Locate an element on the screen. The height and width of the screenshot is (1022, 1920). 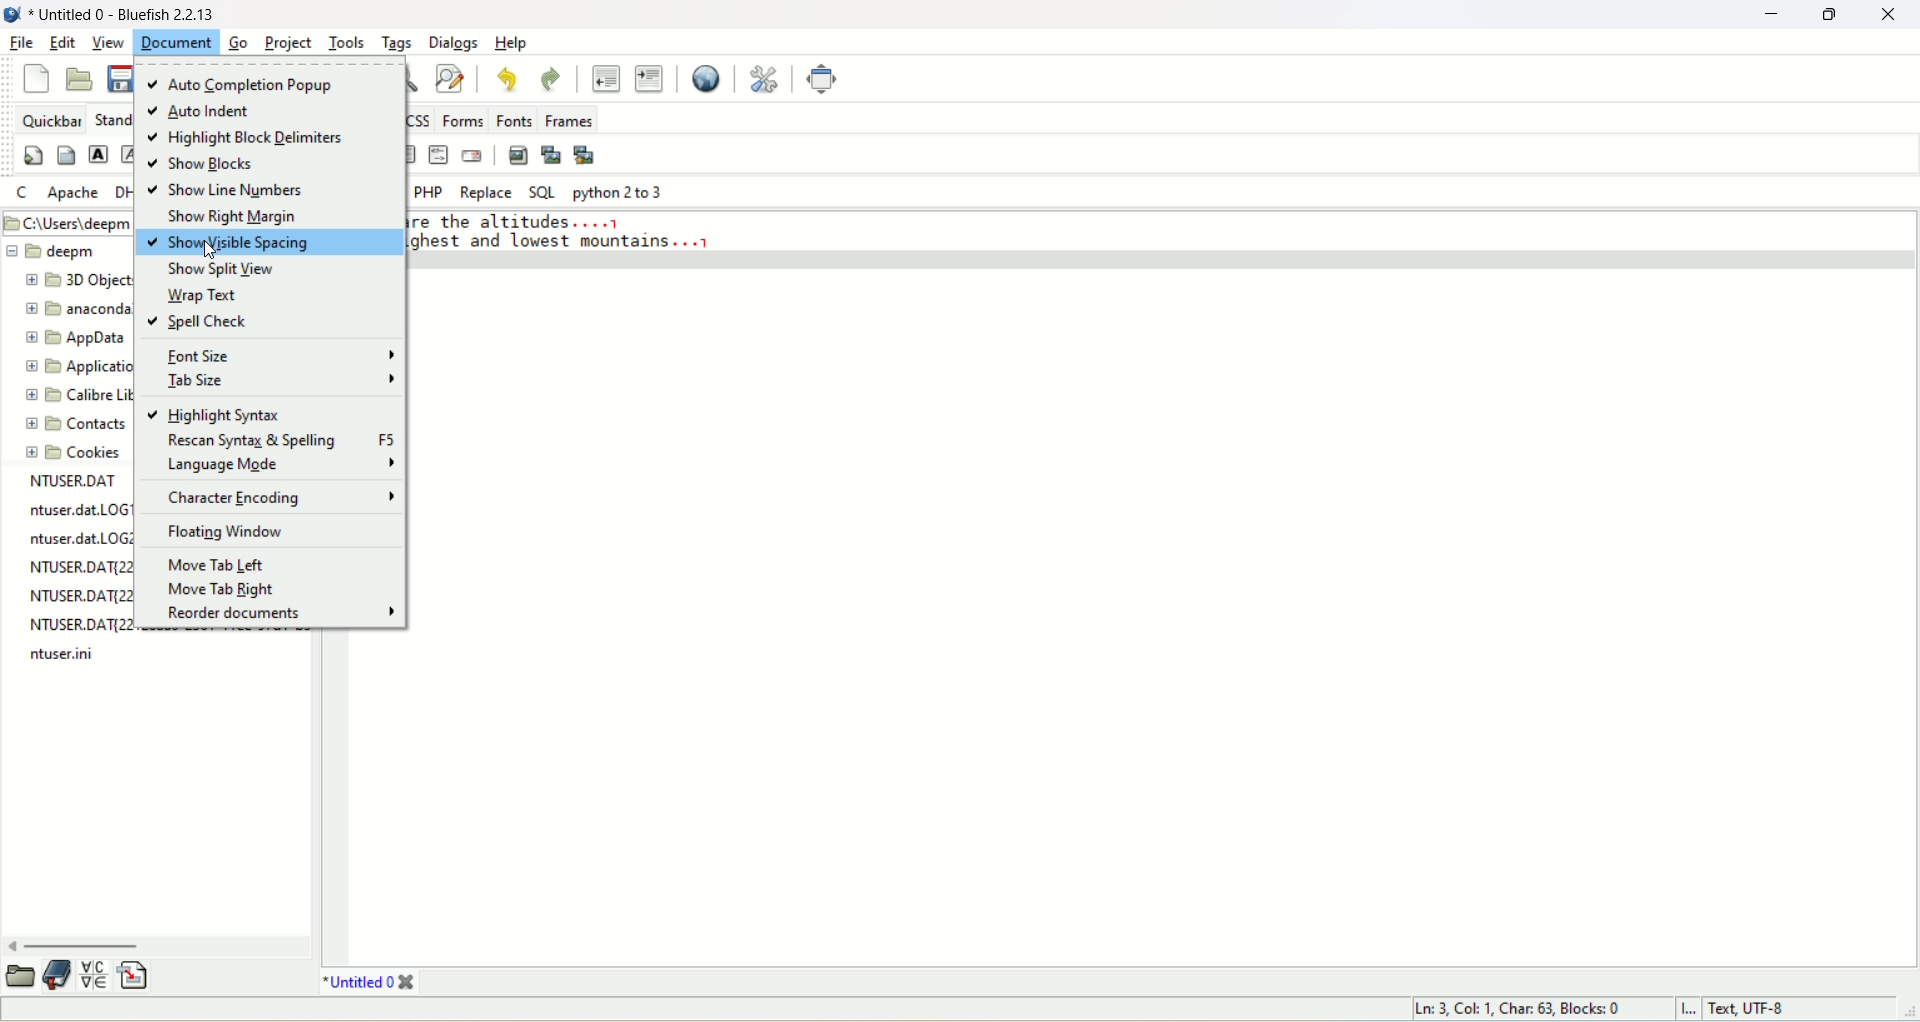
application is located at coordinates (77, 369).